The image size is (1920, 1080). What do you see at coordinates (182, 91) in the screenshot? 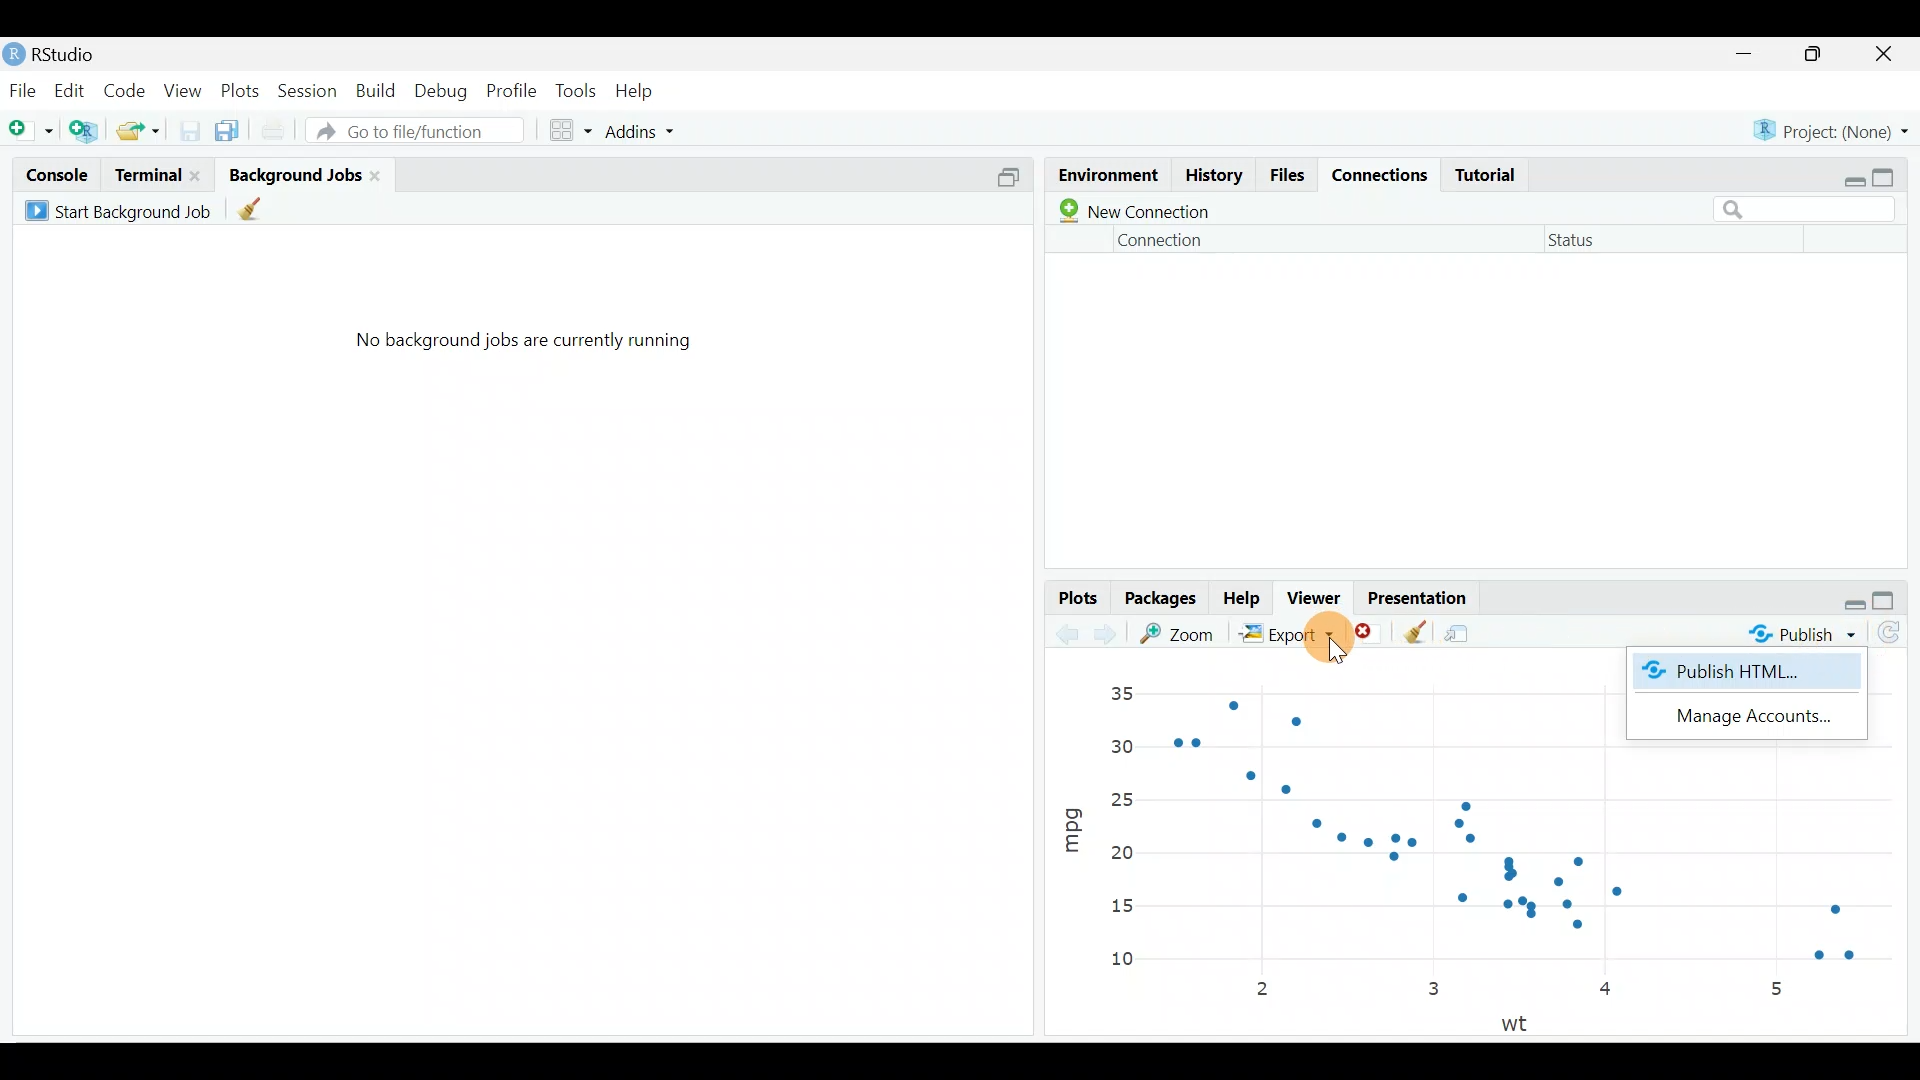
I see `View` at bounding box center [182, 91].